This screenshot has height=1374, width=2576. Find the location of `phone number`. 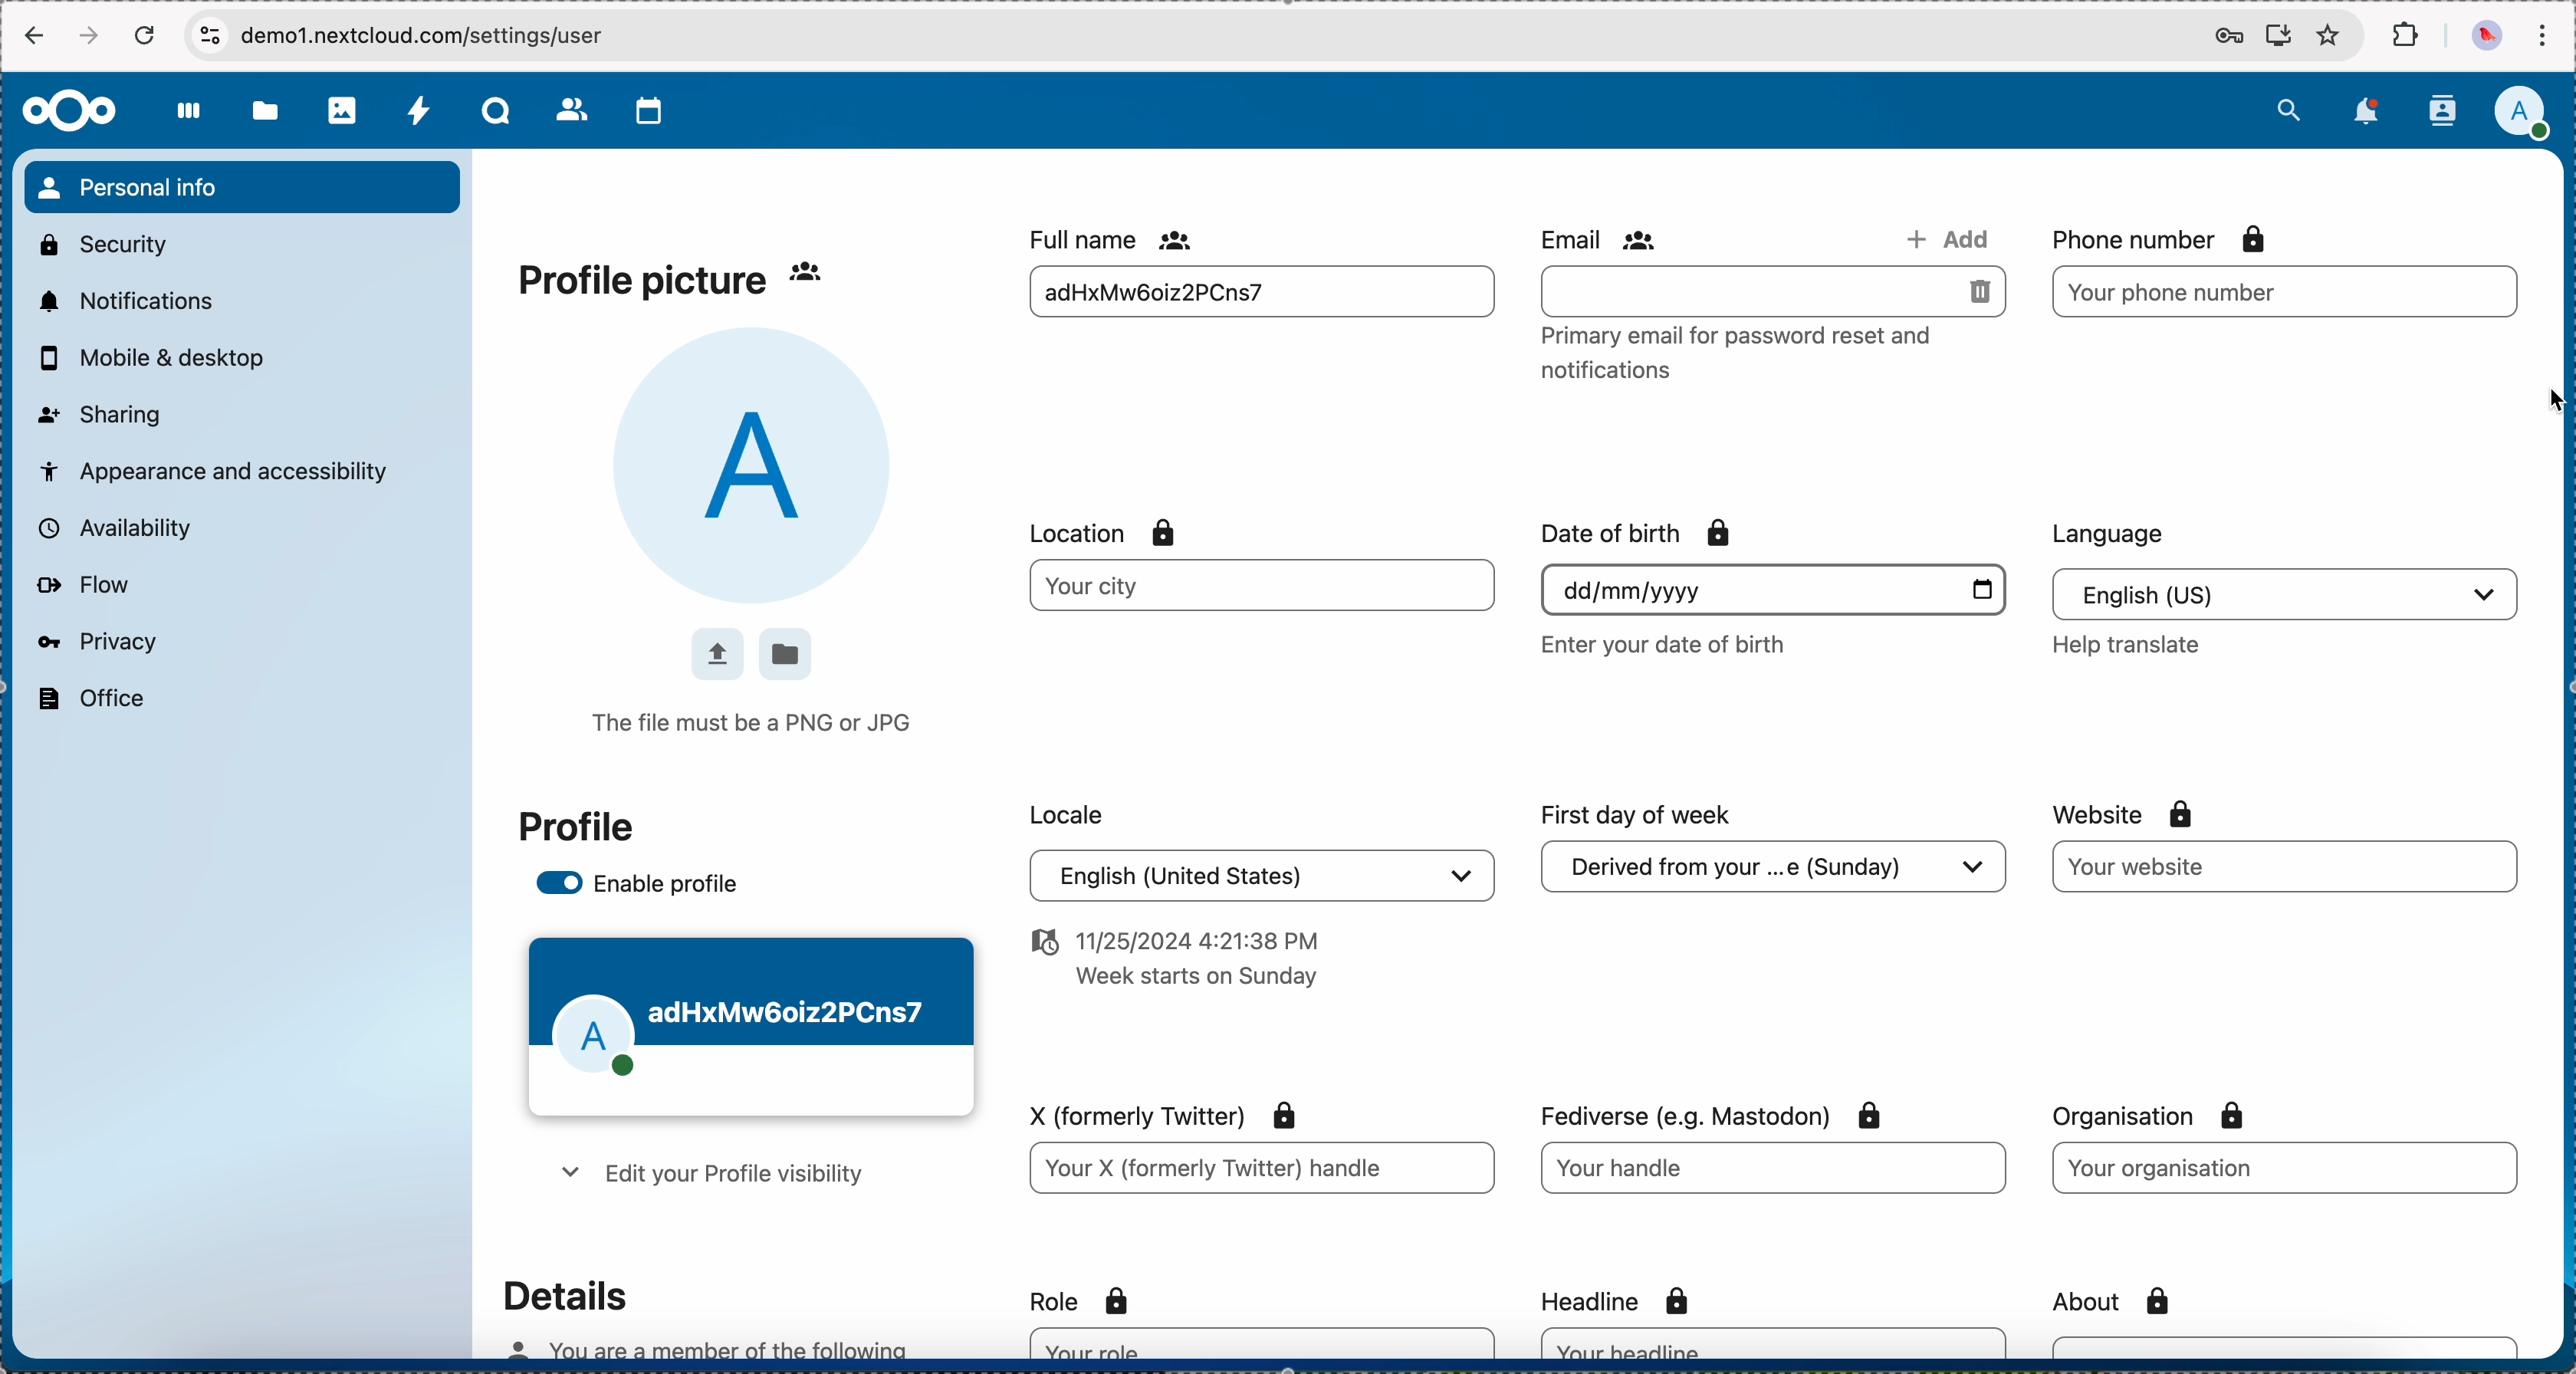

phone number is located at coordinates (2152, 238).